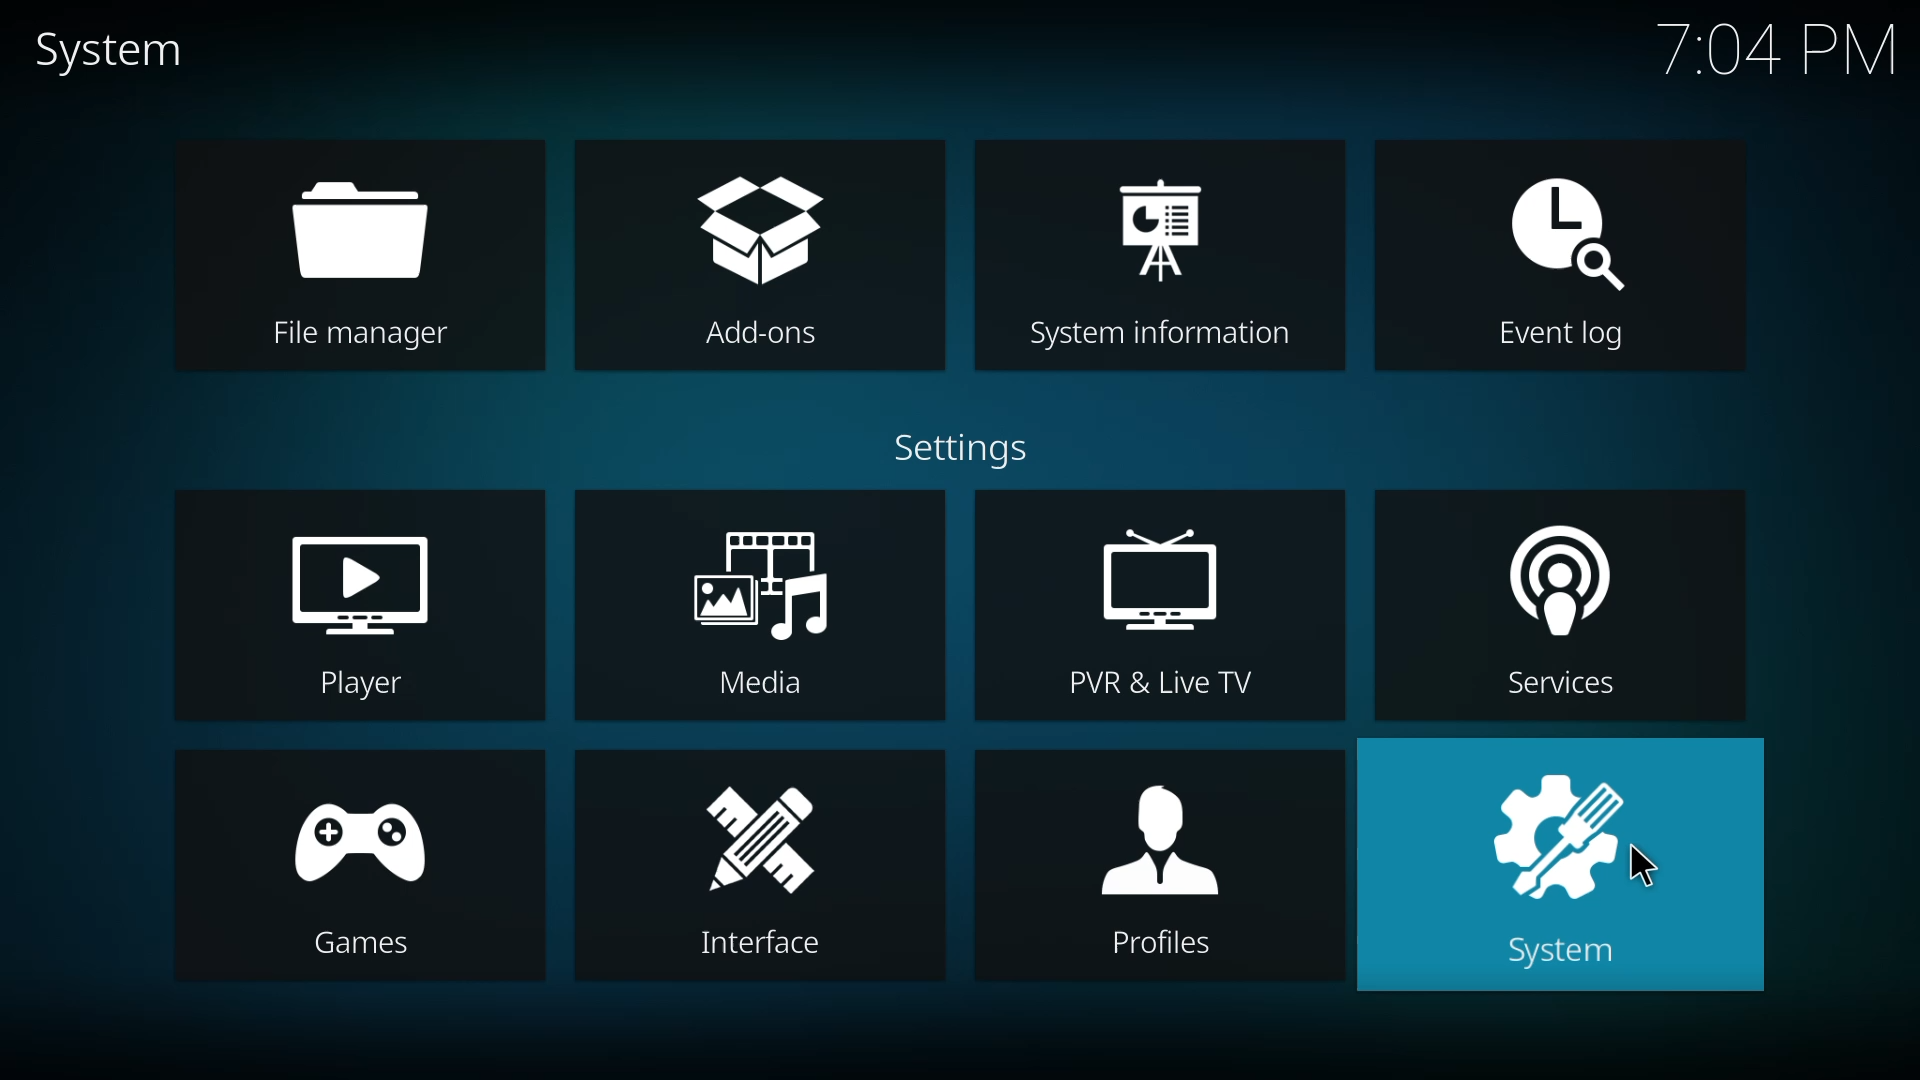  What do you see at coordinates (1165, 260) in the screenshot?
I see `system information` at bounding box center [1165, 260].